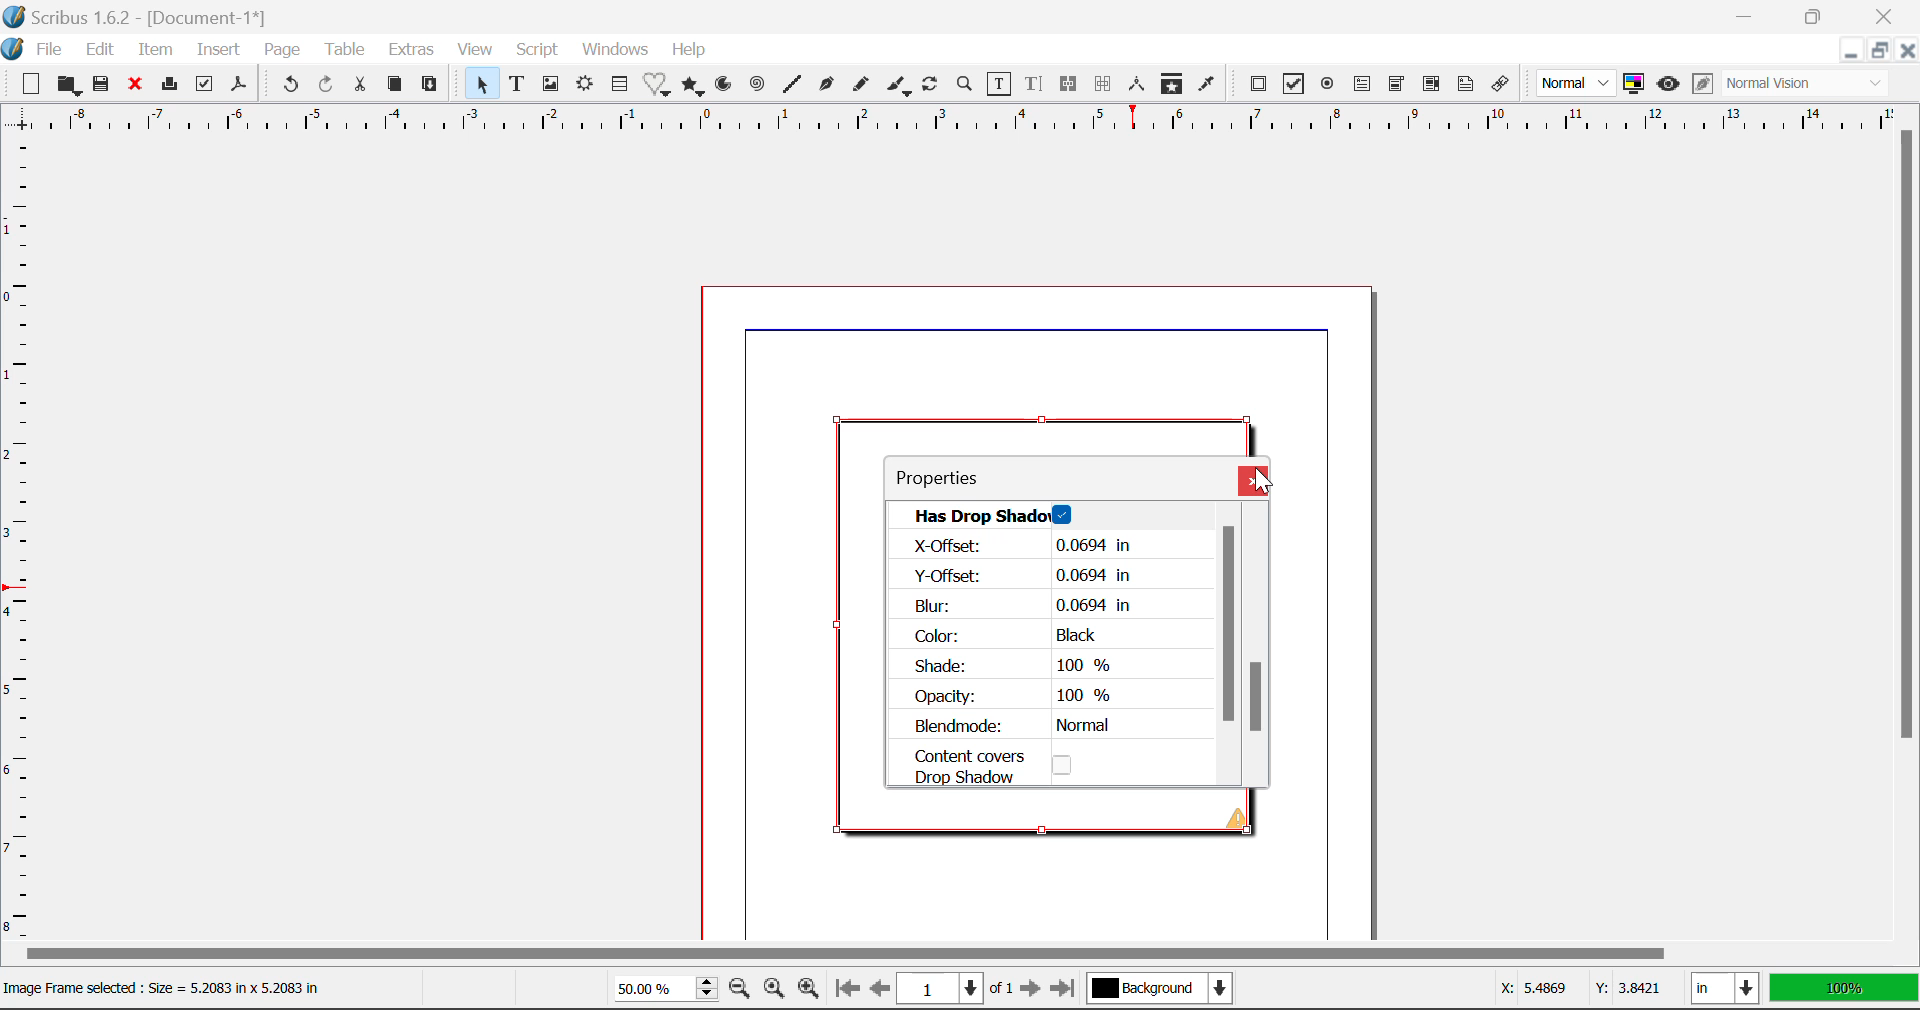  What do you see at coordinates (1024, 576) in the screenshot?
I see `Y-Offset: 0.0694 in` at bounding box center [1024, 576].